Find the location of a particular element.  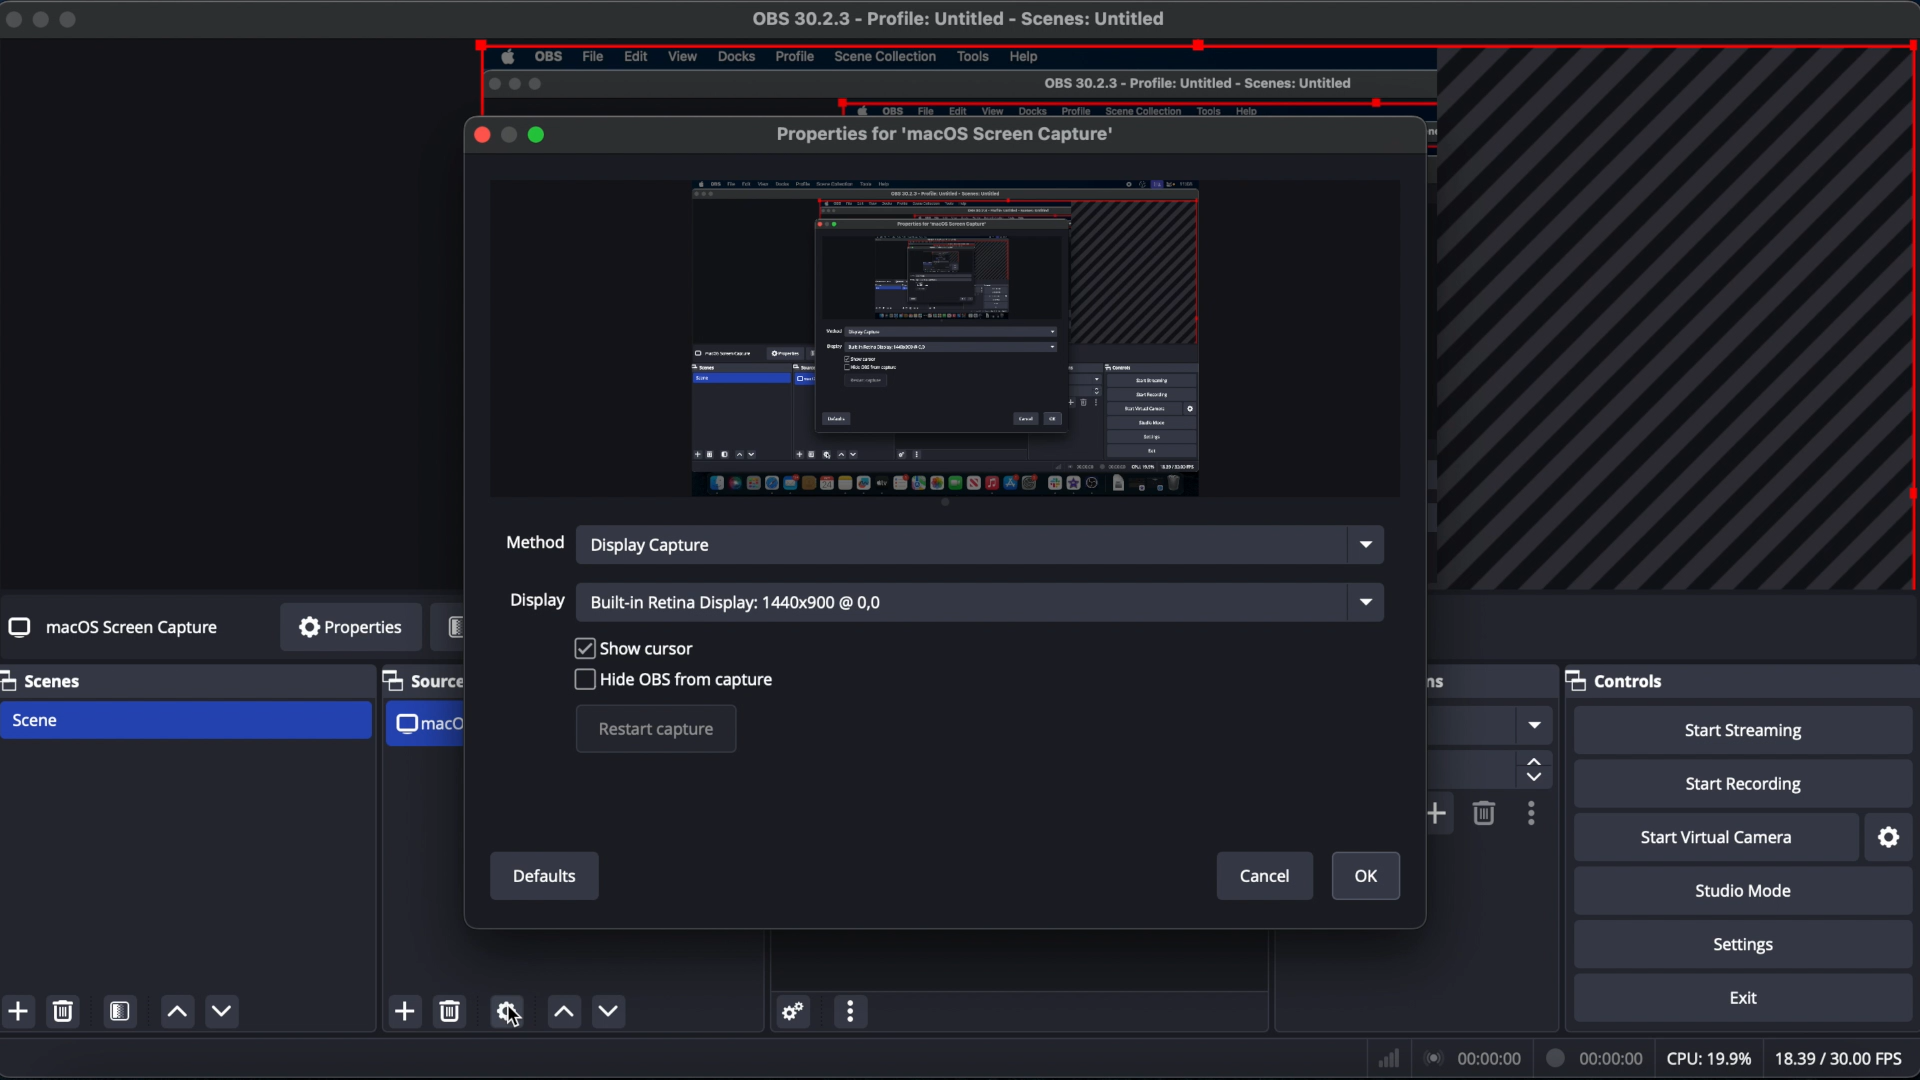

stepper buttons is located at coordinates (1534, 770).